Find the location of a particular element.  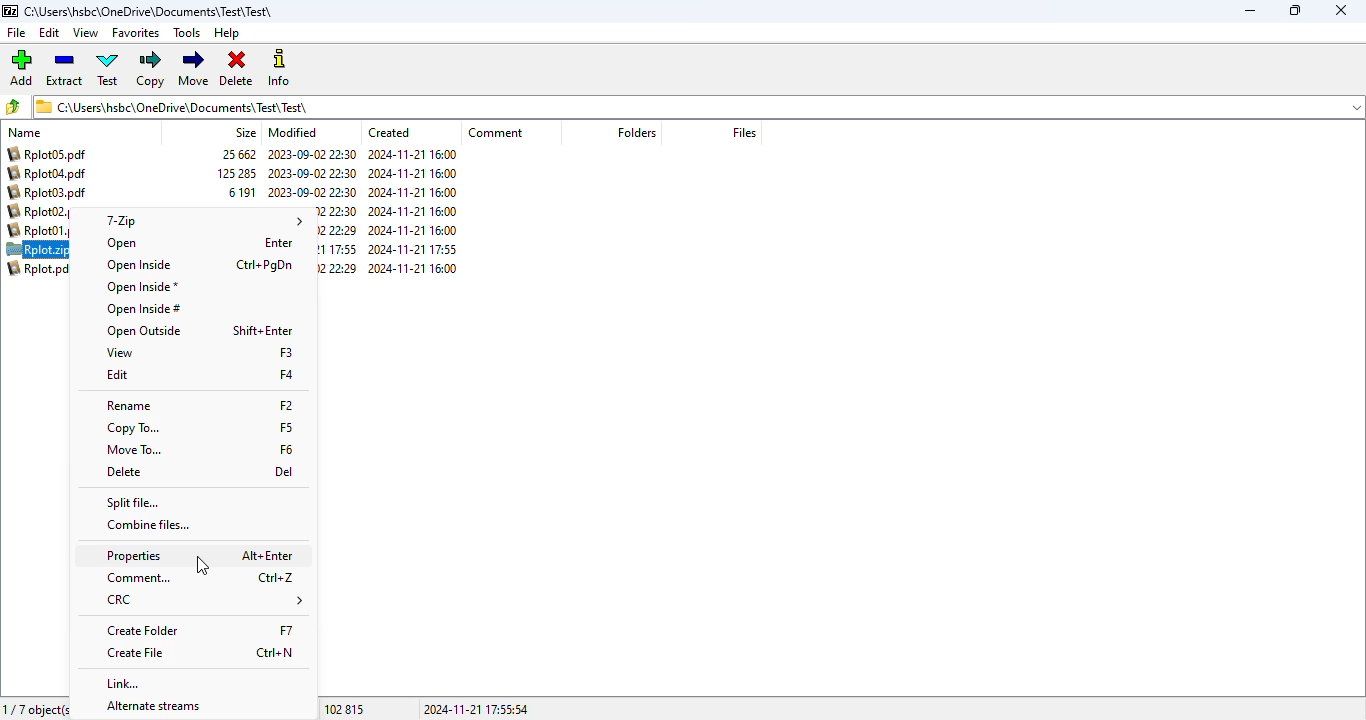

file name is located at coordinates (40, 271).